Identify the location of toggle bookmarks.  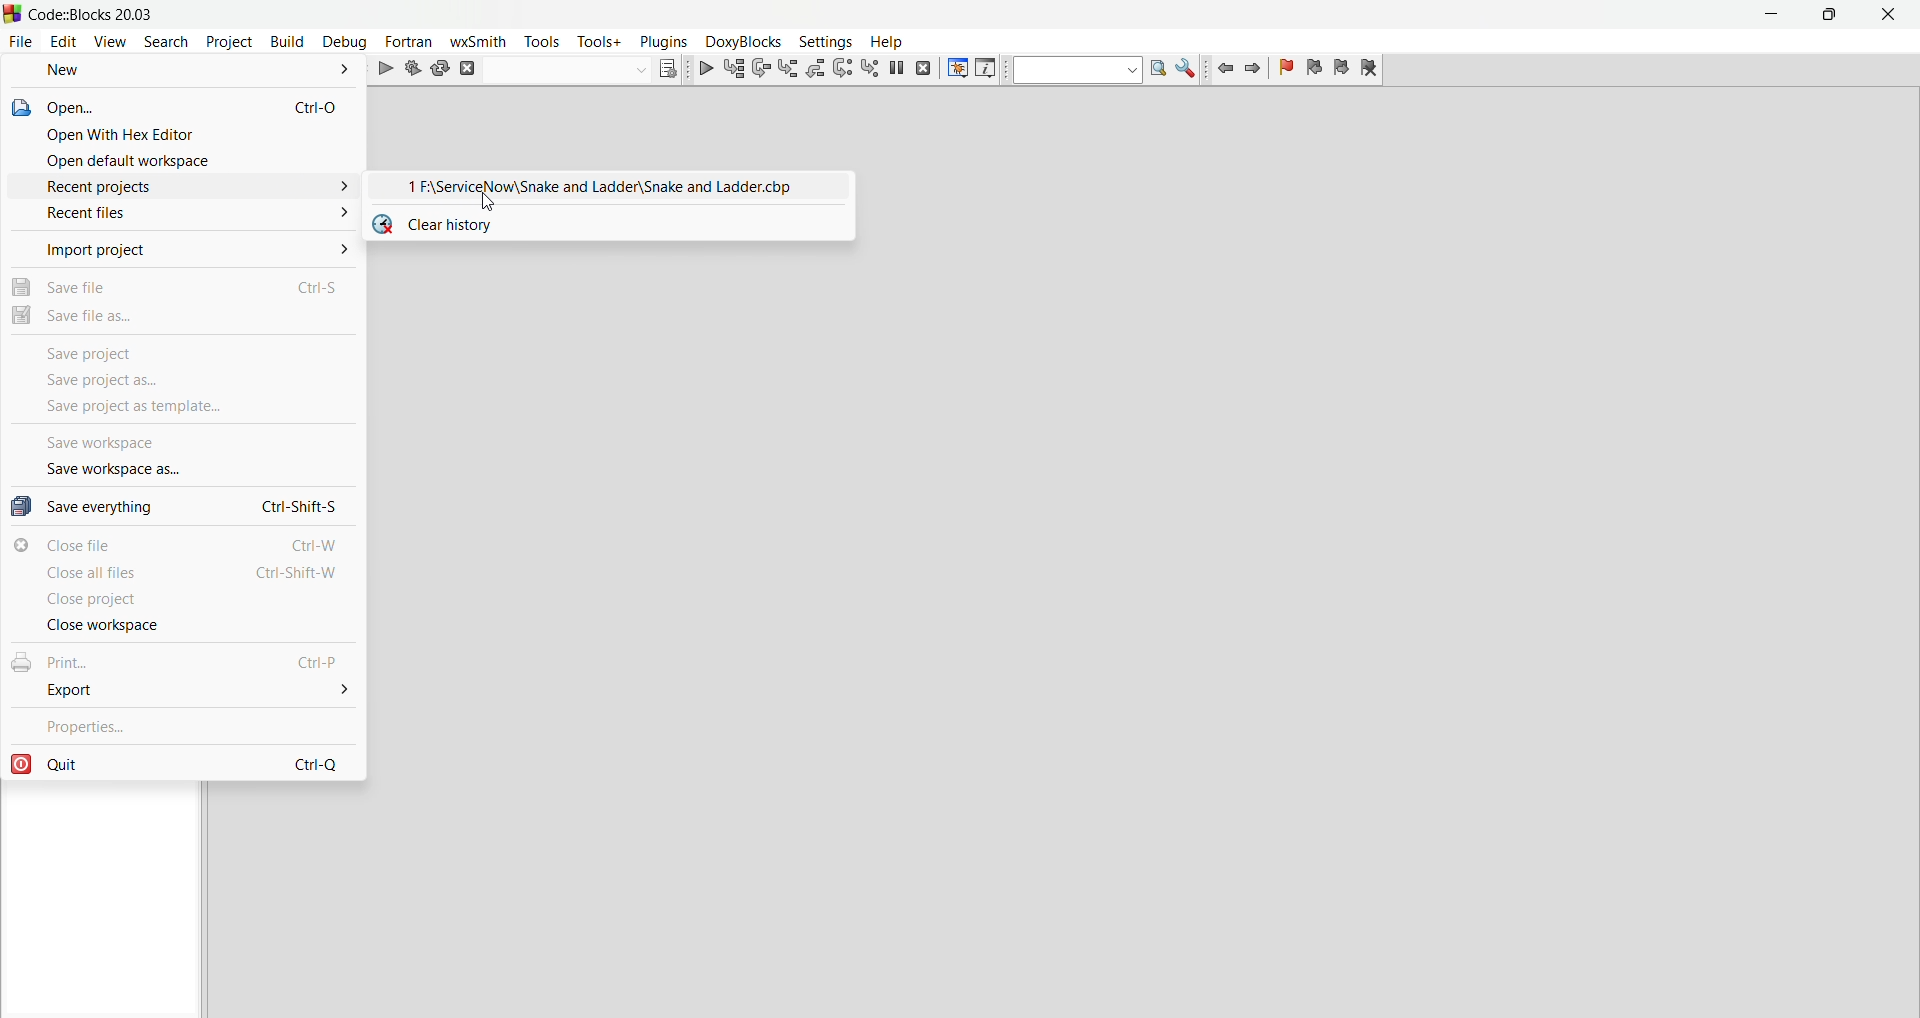
(1285, 69).